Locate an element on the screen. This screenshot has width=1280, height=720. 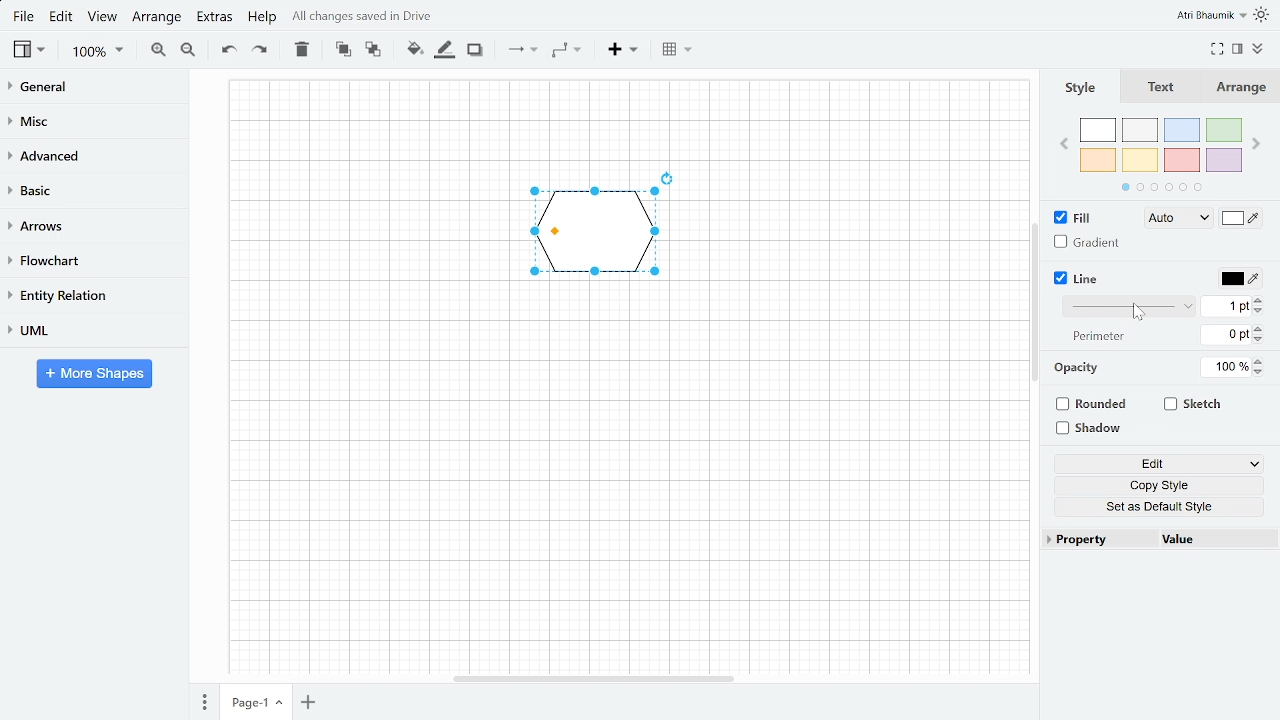
Arrange is located at coordinates (1238, 88).